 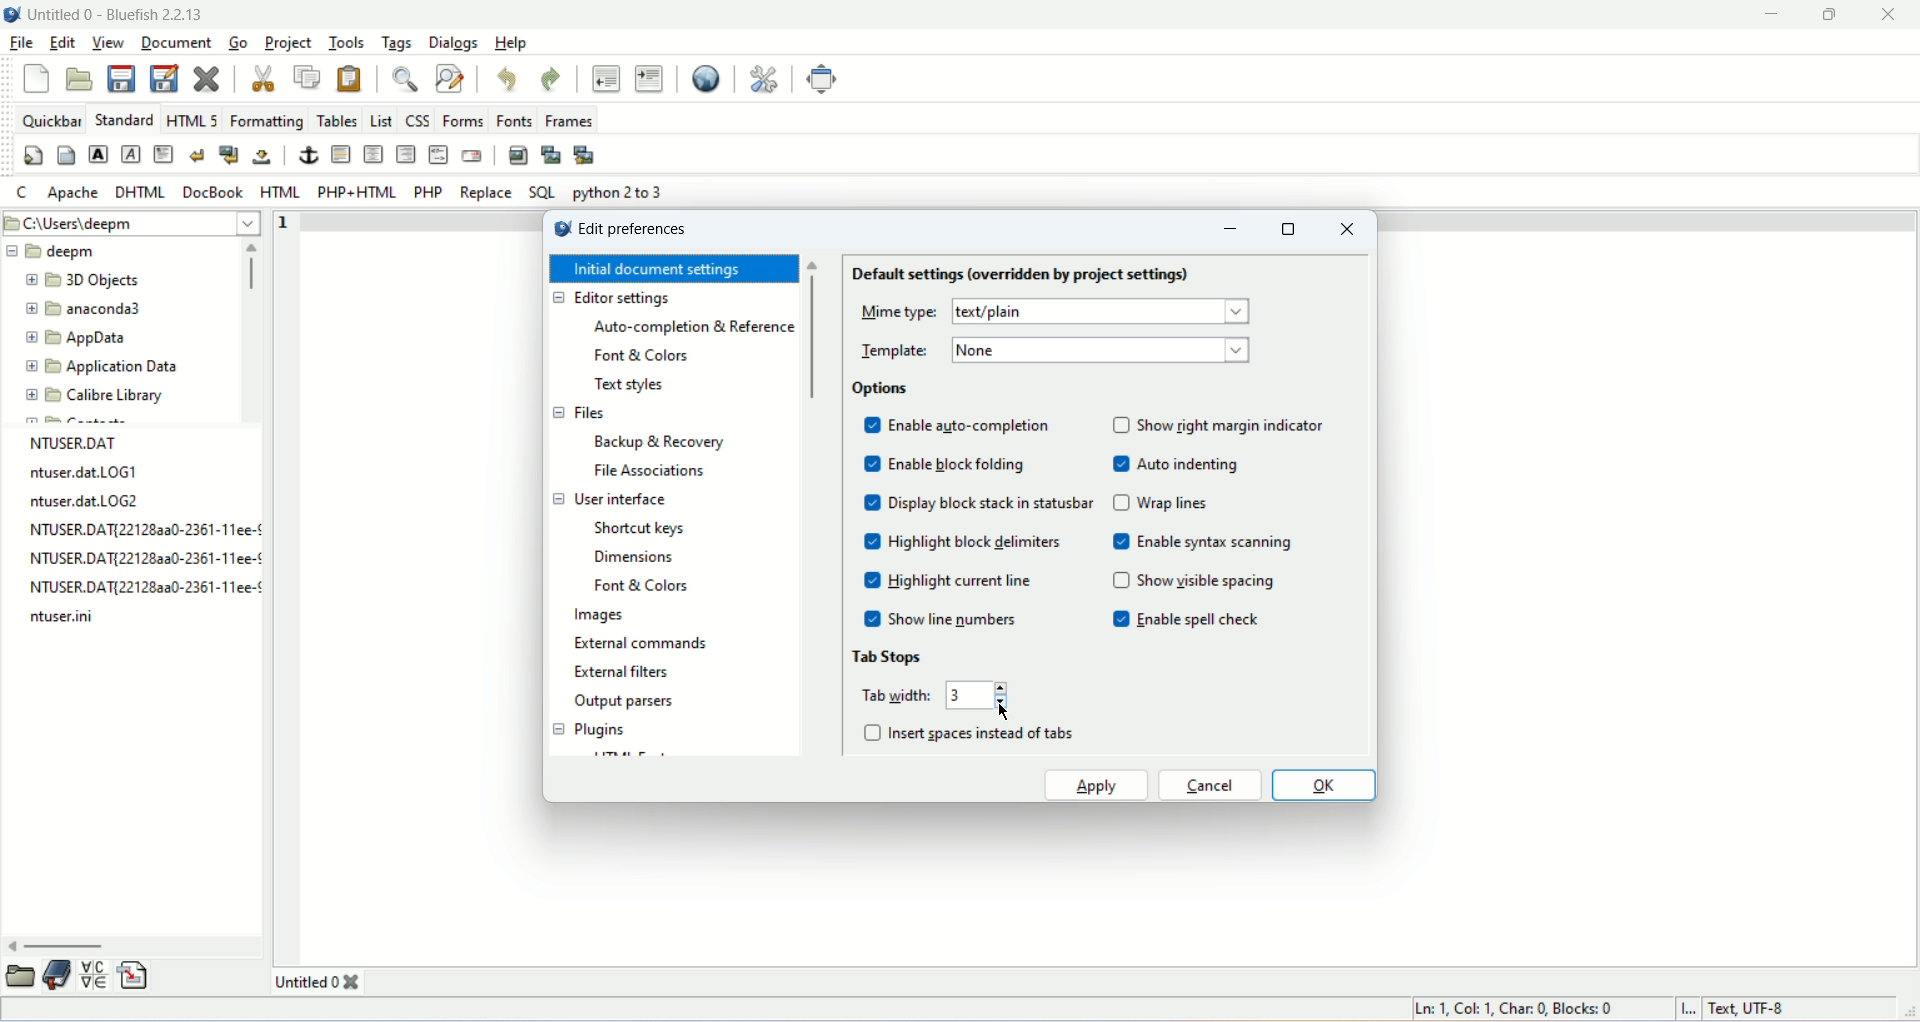 I want to click on Calibre Library, so click(x=117, y=398).